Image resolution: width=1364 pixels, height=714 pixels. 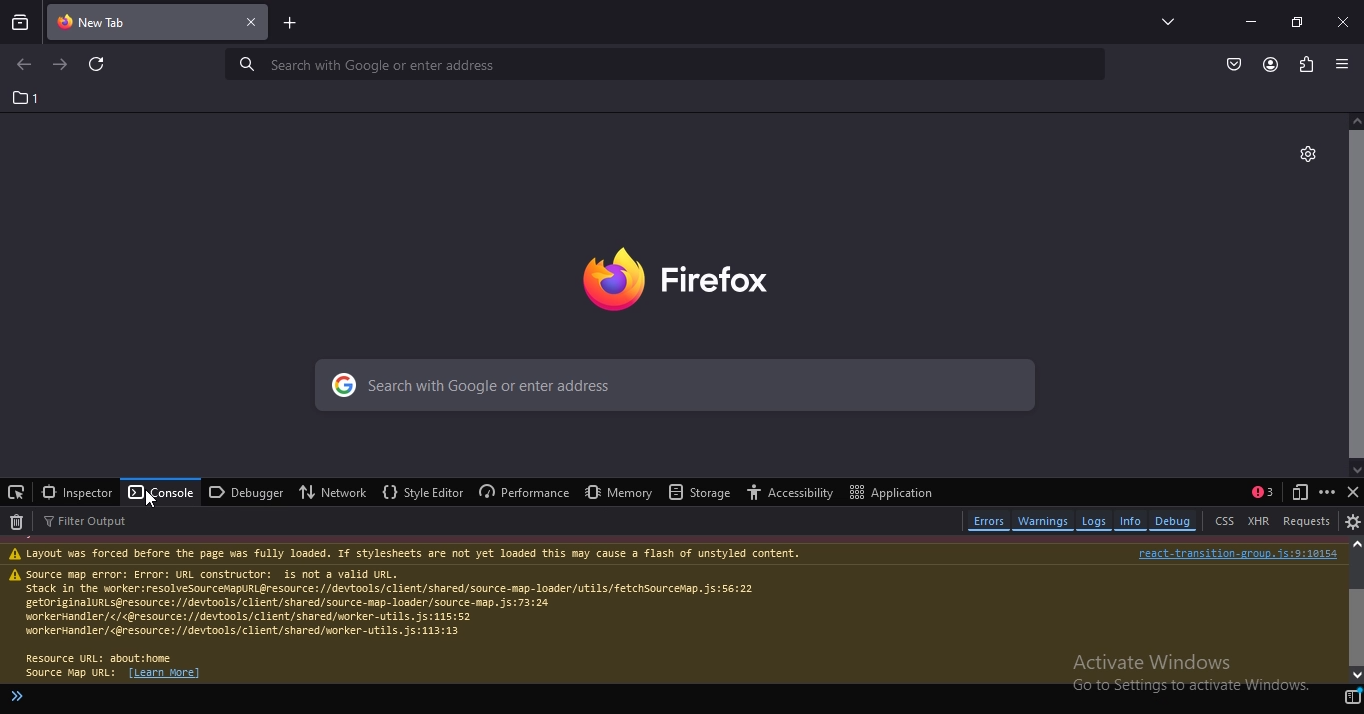 I want to click on scroll bar, so click(x=1355, y=611).